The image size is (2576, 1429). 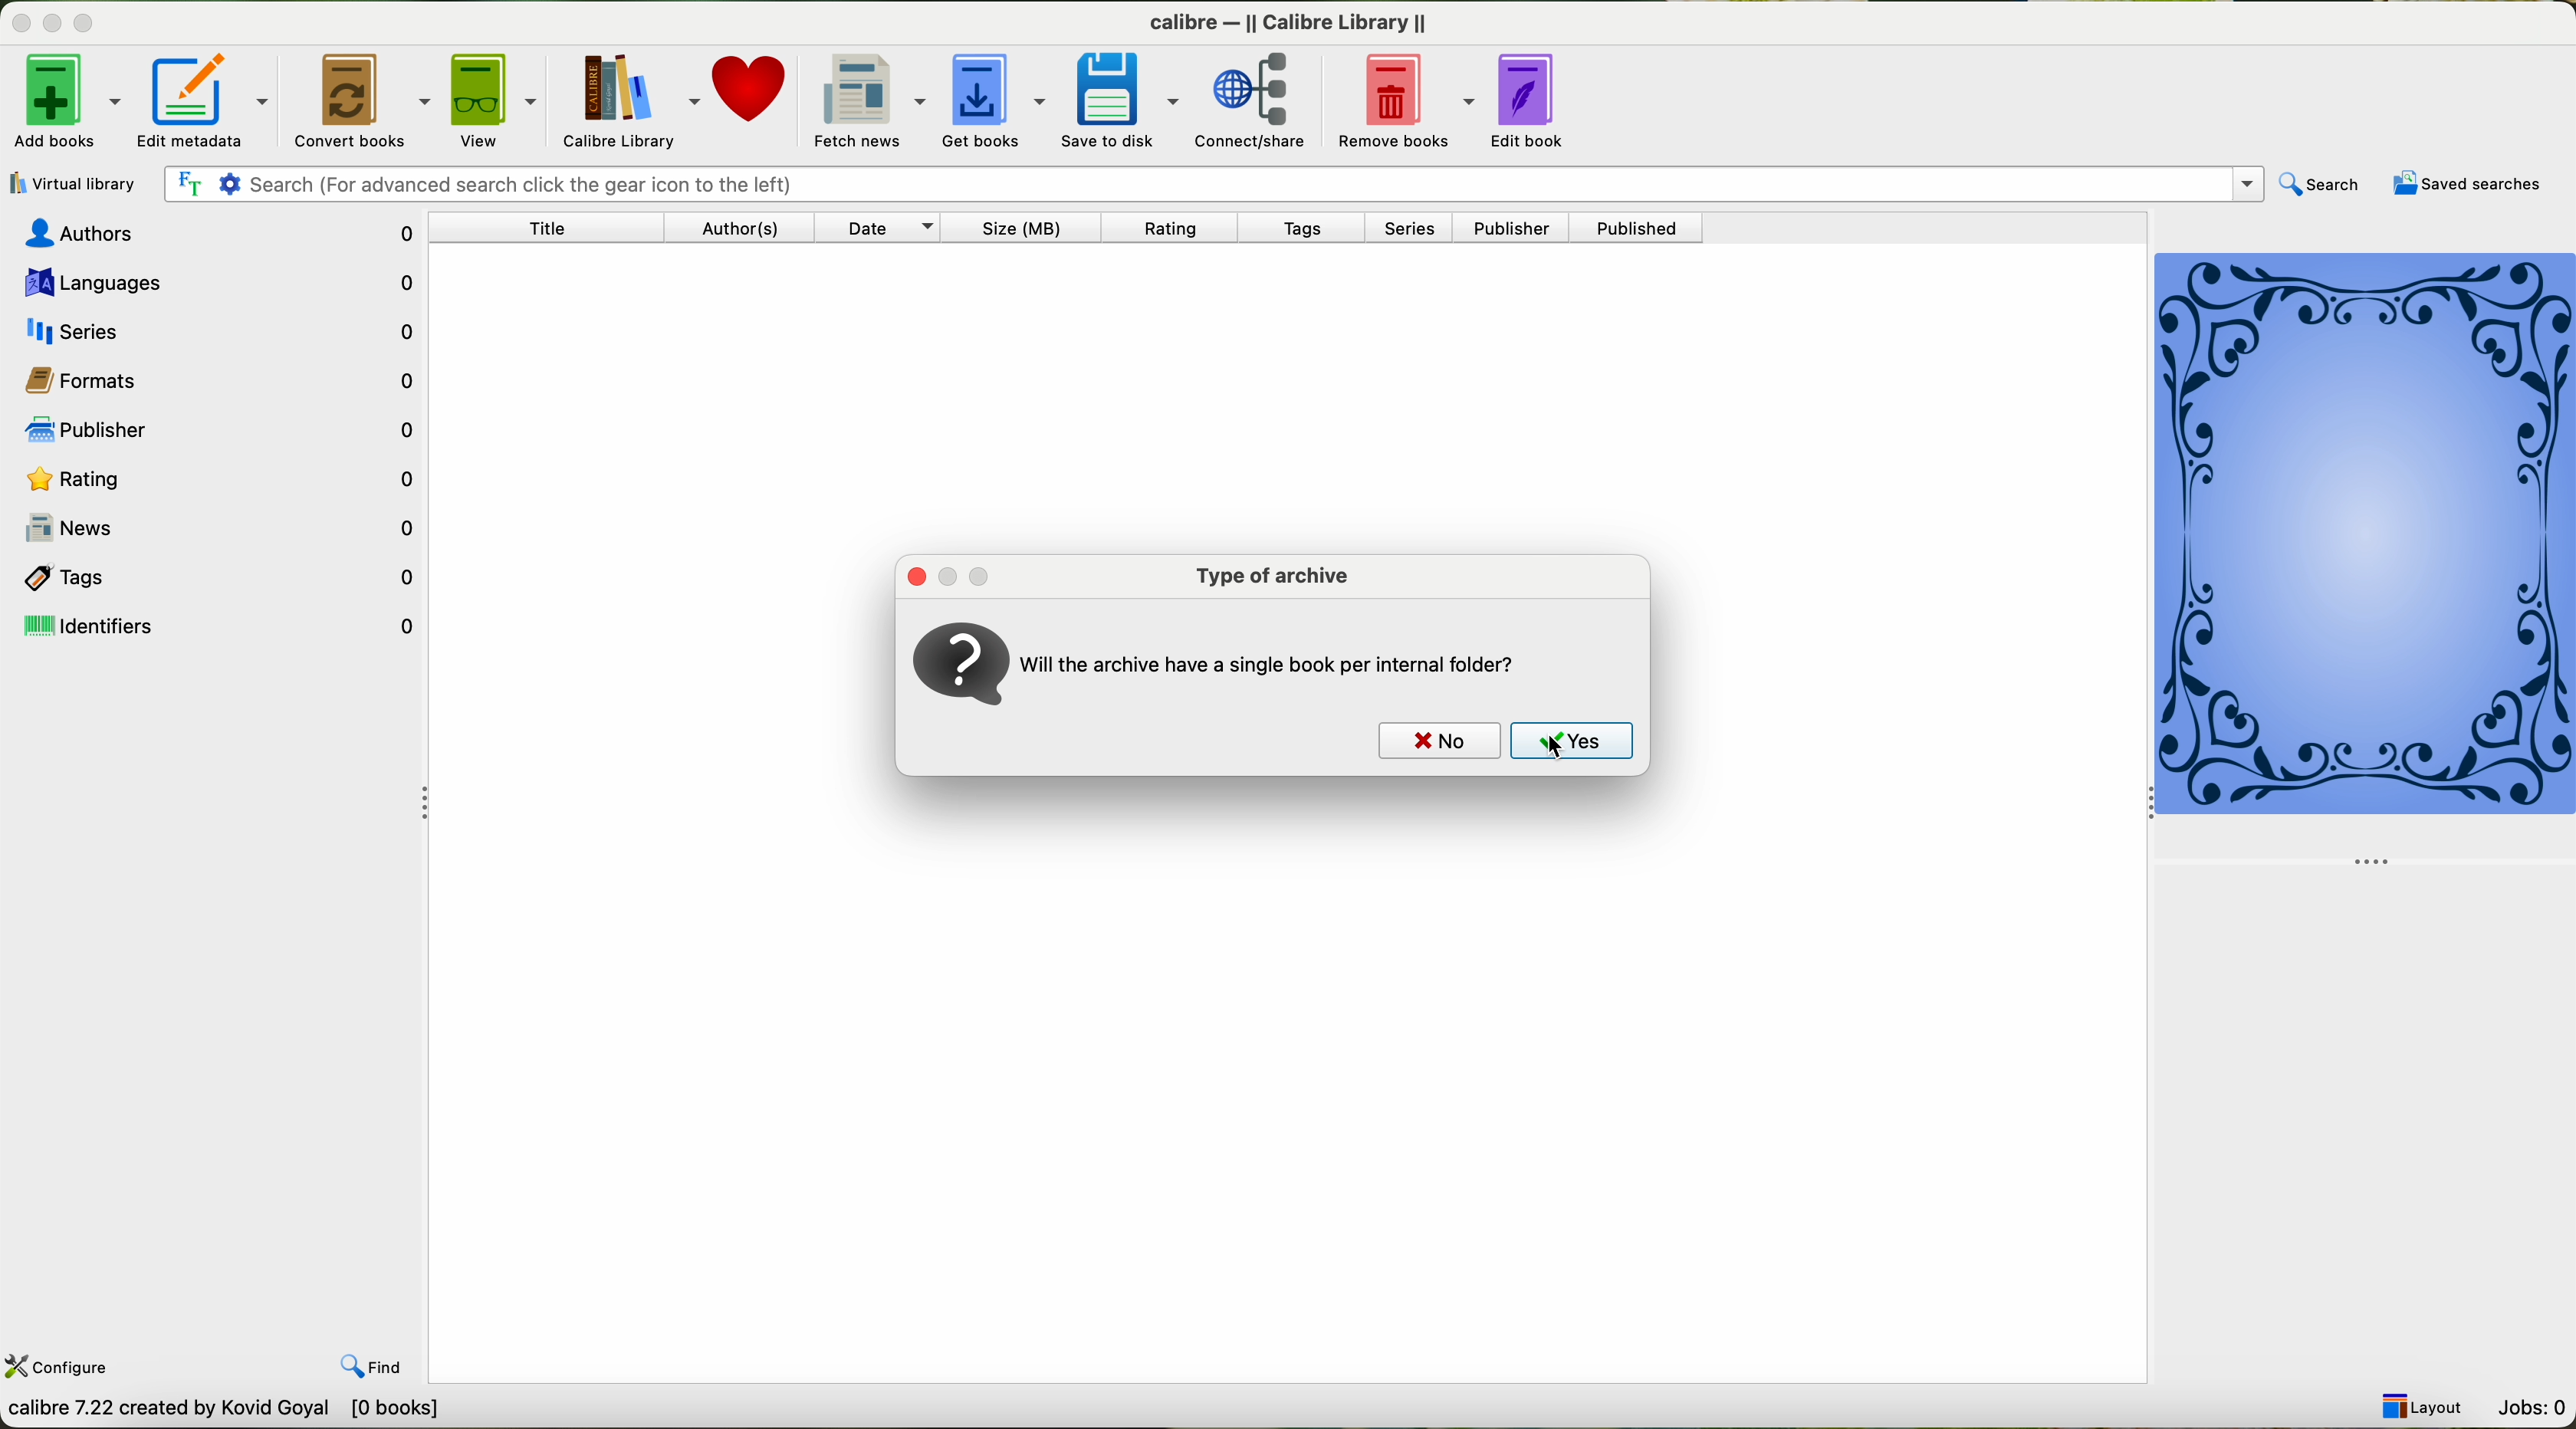 I want to click on authors, so click(x=736, y=227).